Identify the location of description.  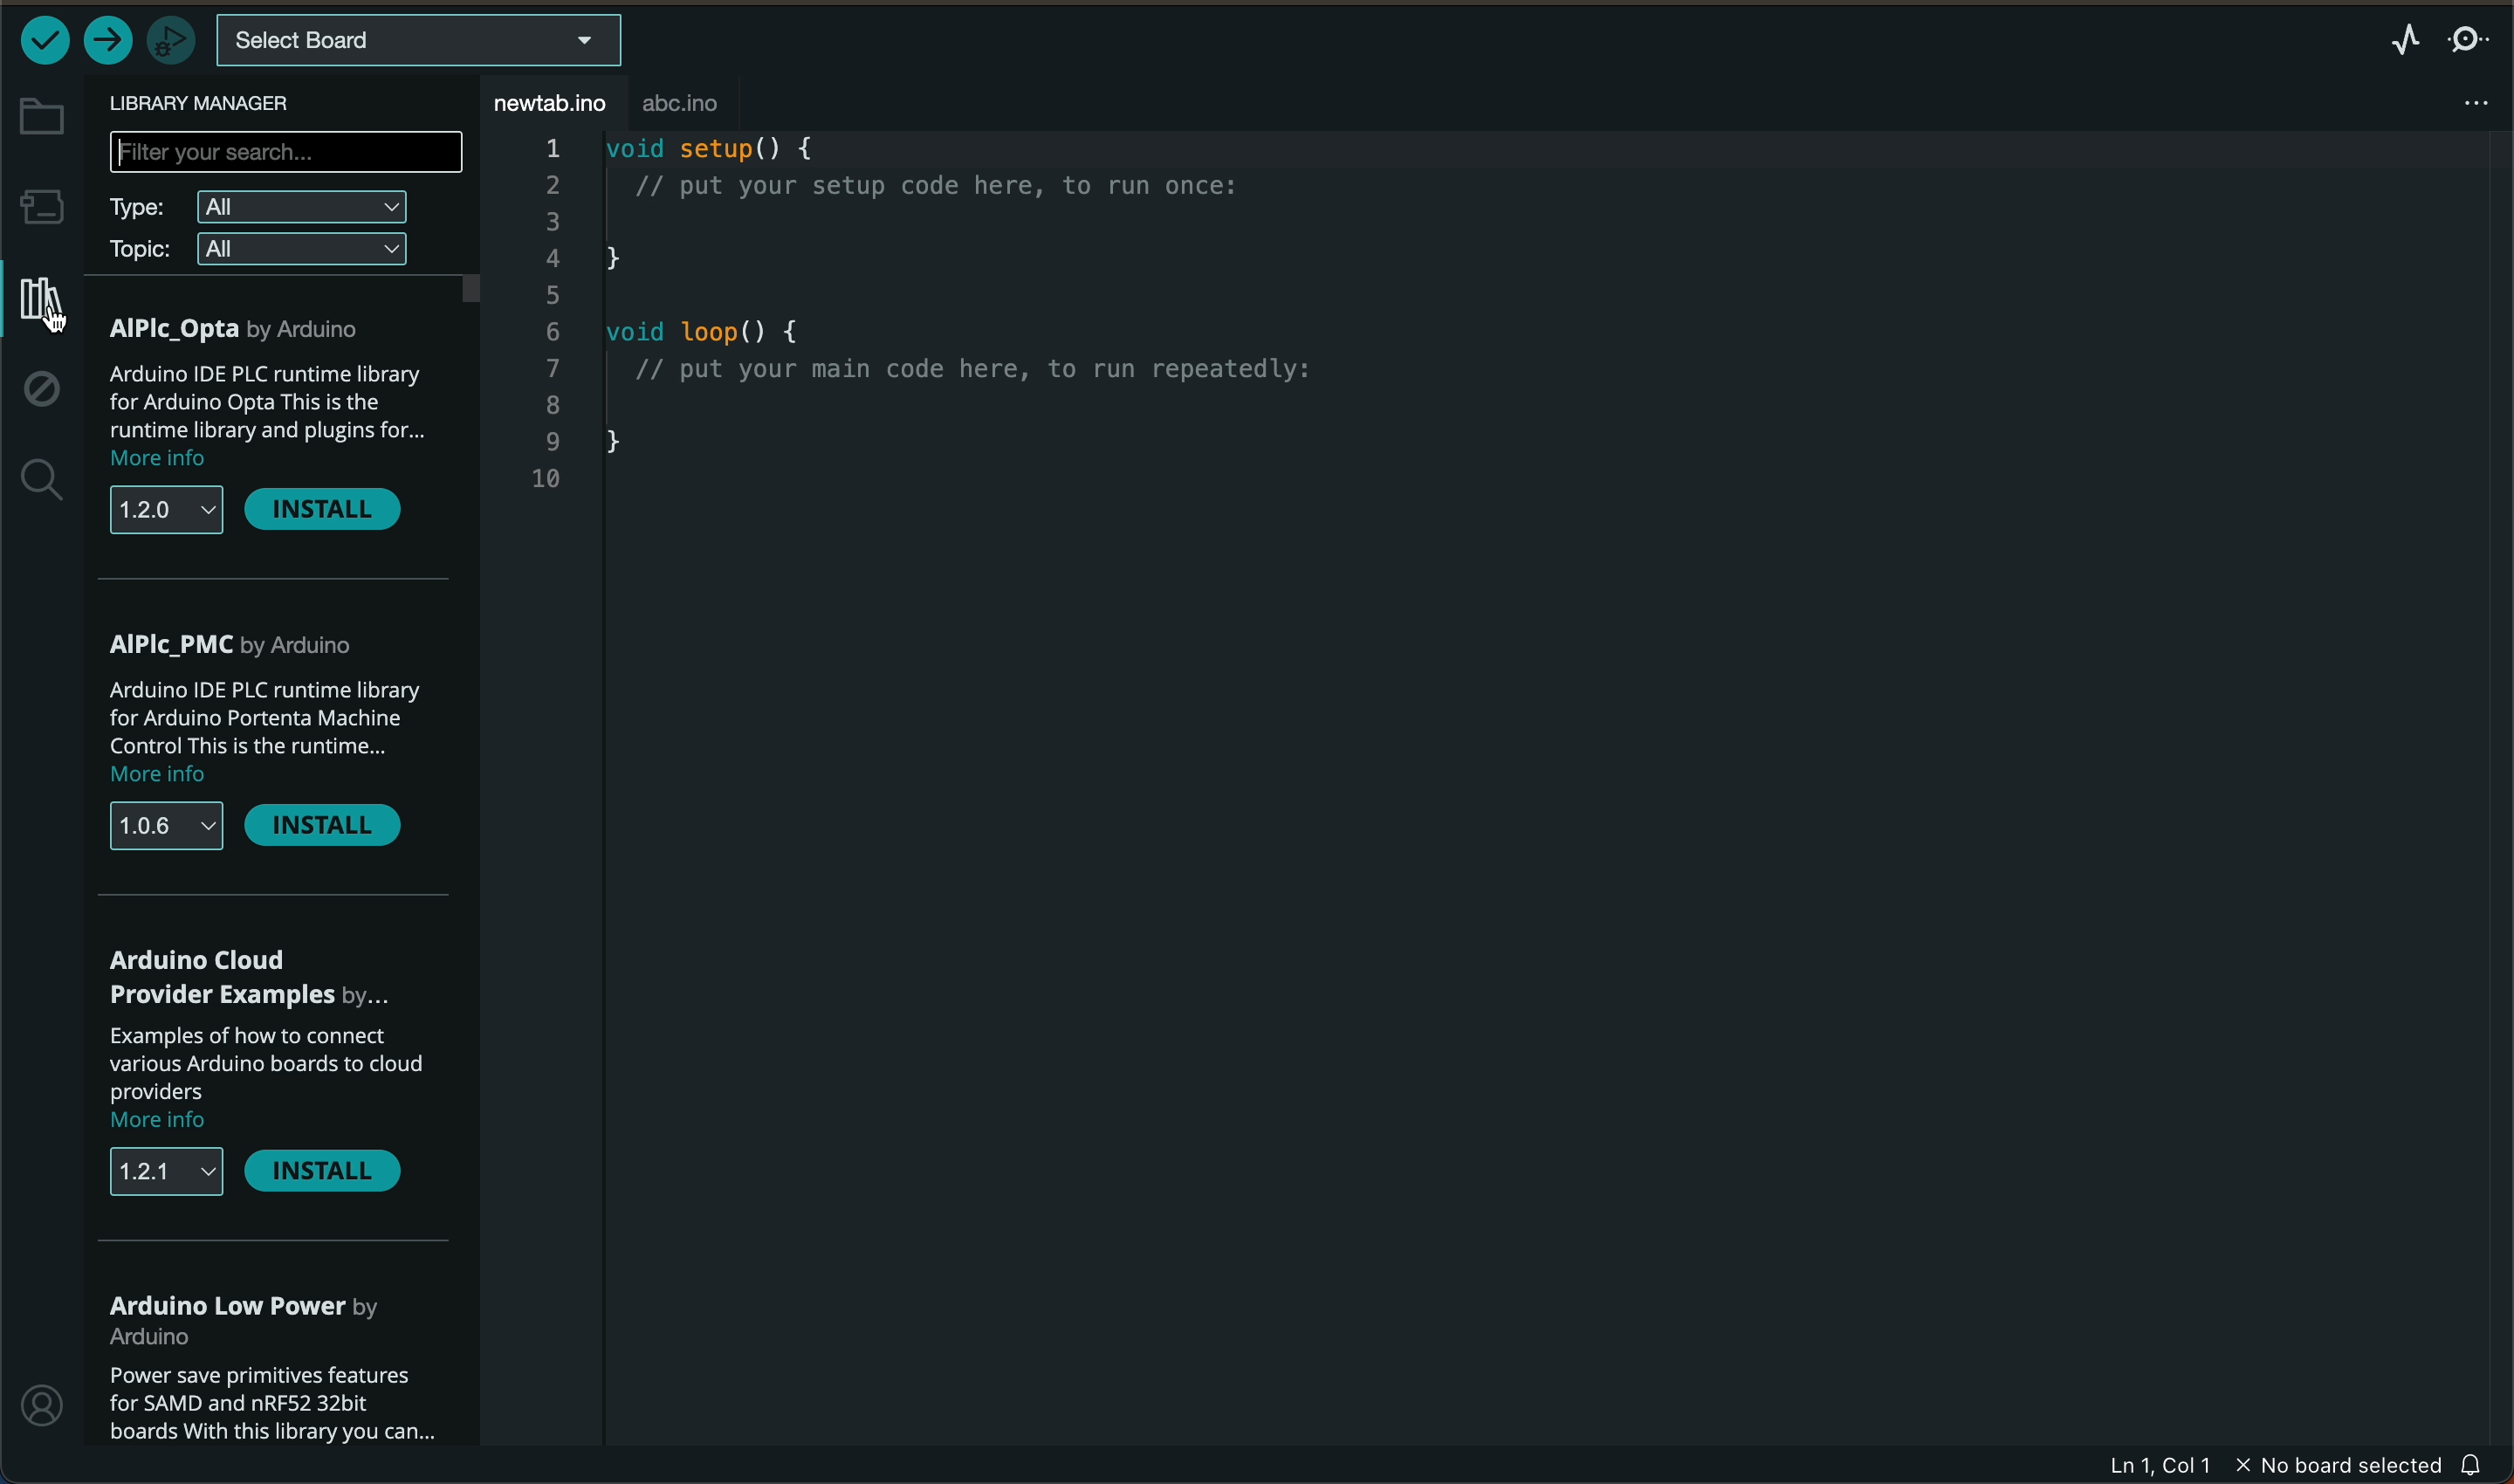
(266, 1403).